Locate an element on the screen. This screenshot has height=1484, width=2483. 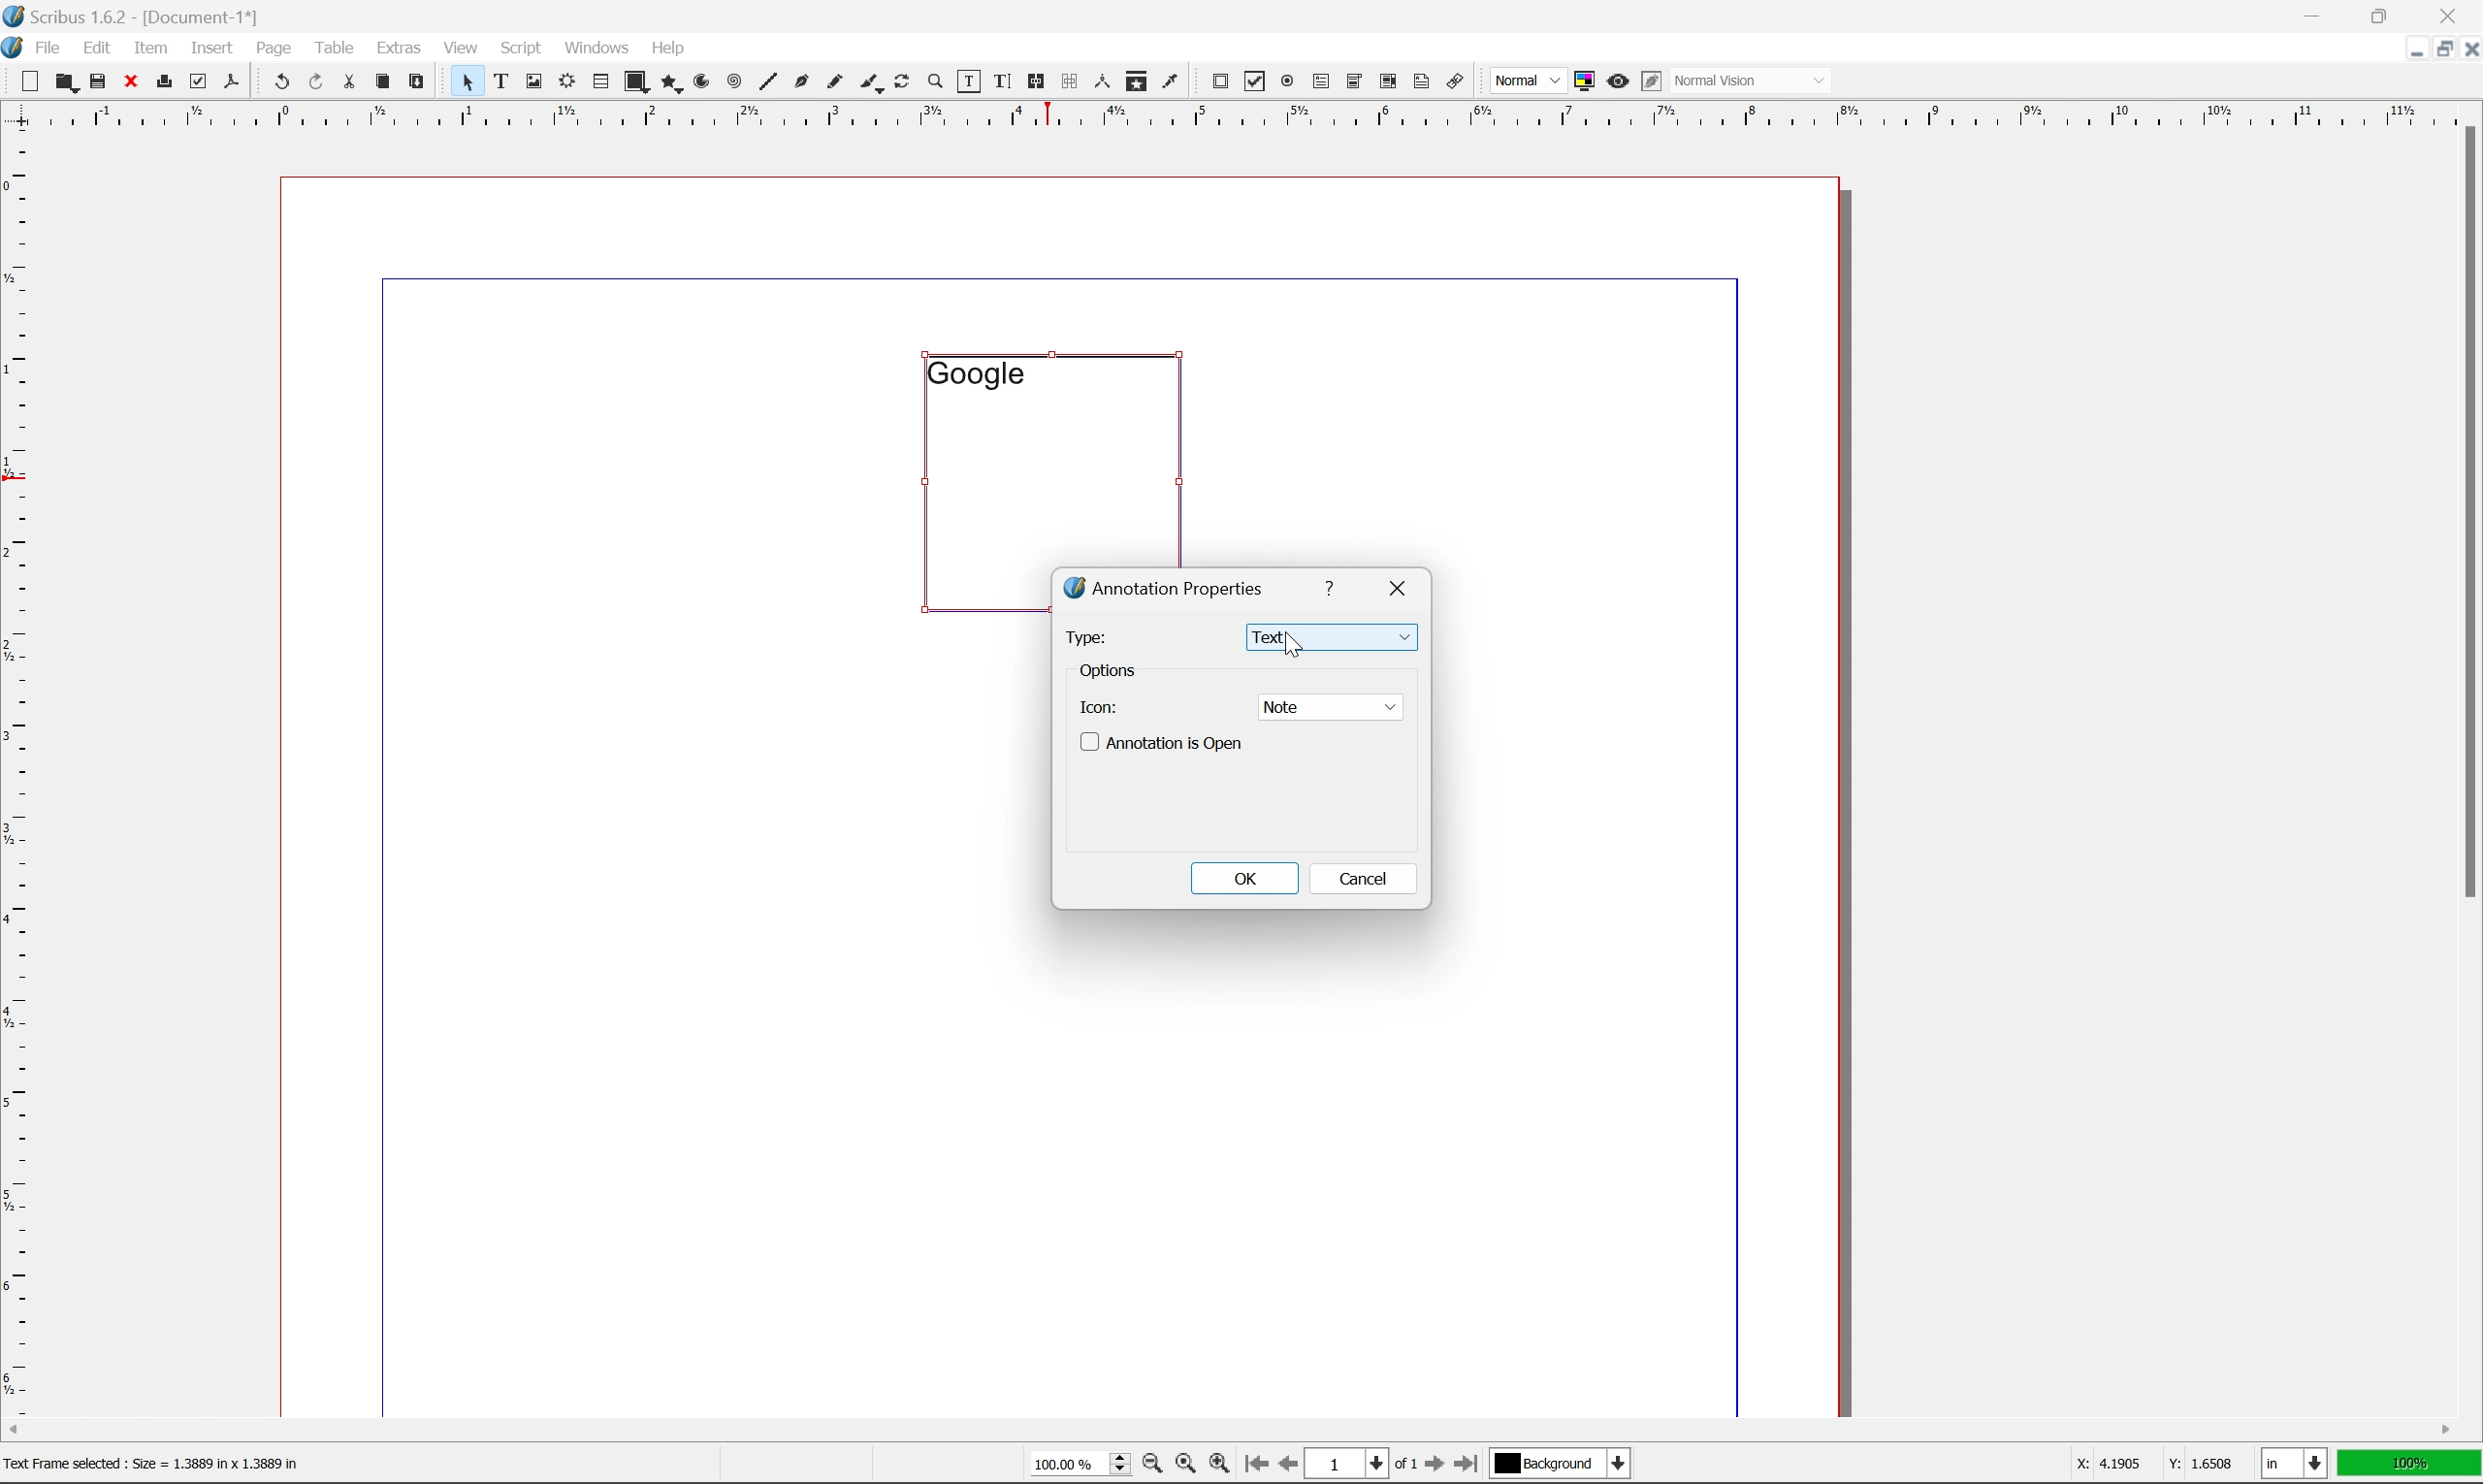
extras is located at coordinates (403, 47).